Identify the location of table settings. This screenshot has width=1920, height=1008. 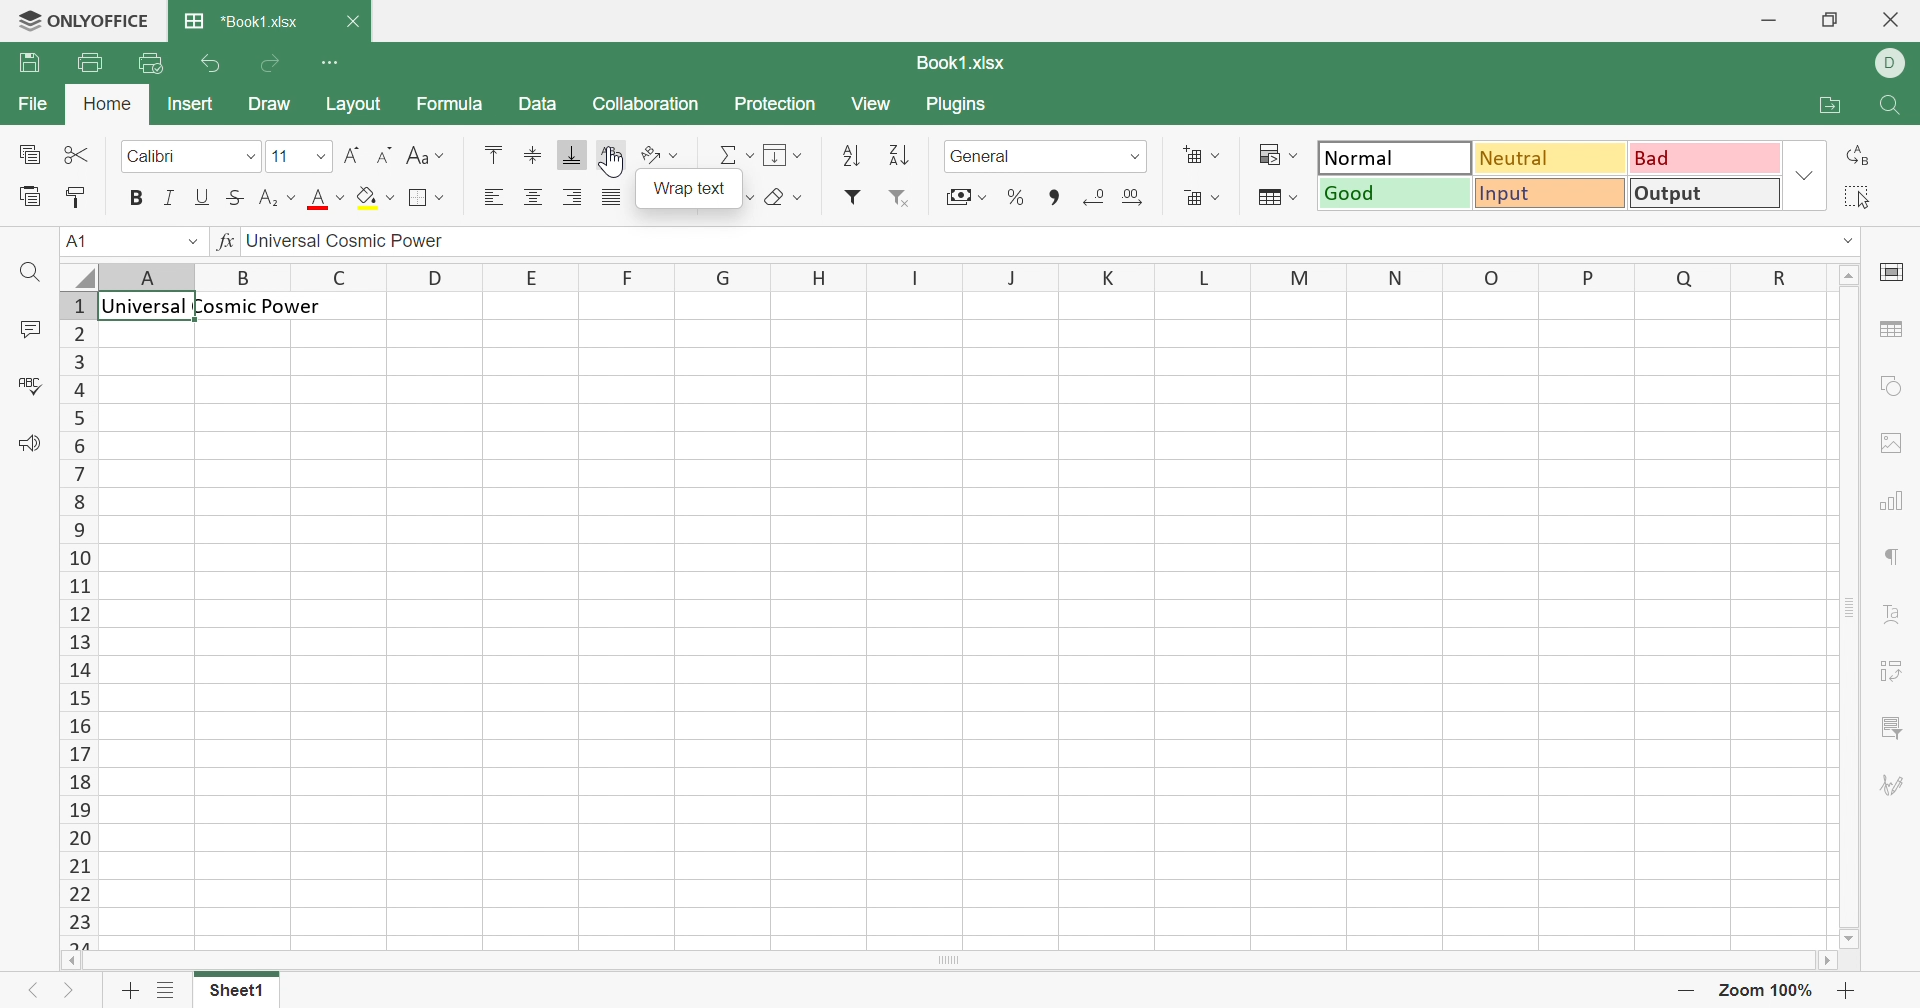
(1895, 328).